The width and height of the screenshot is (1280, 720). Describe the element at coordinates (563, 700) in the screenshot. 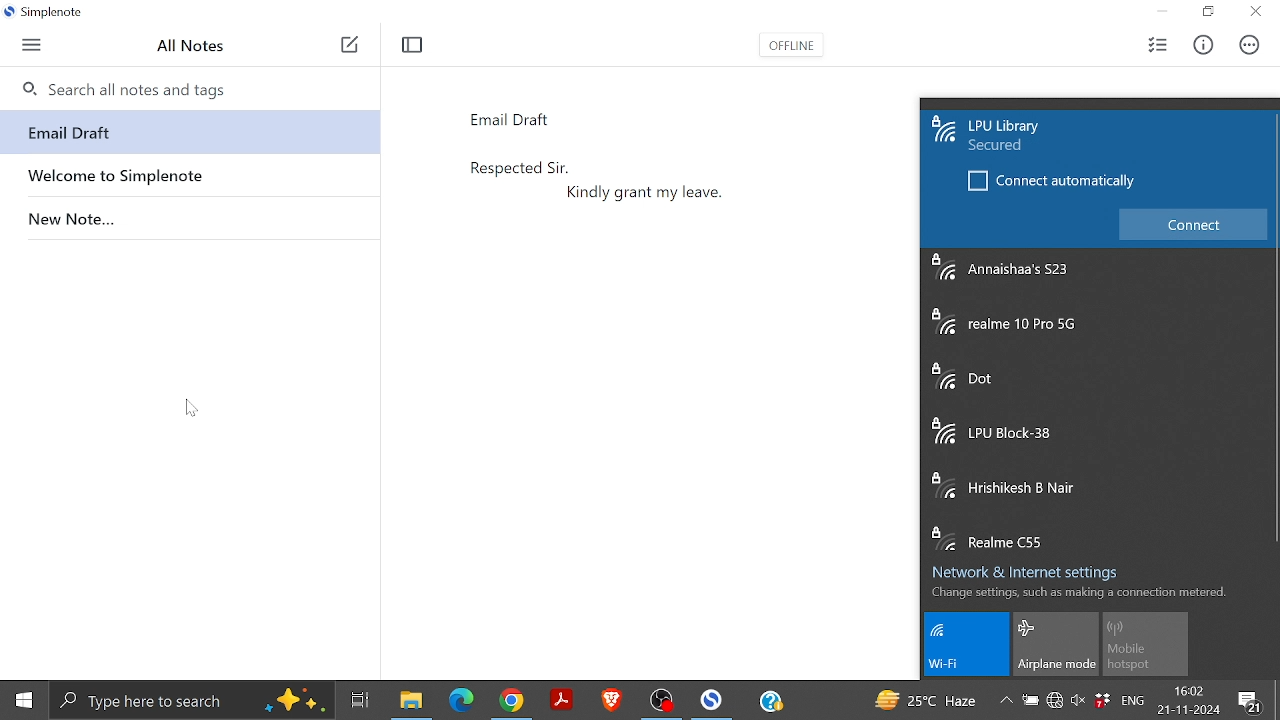

I see `Adobe reader` at that location.